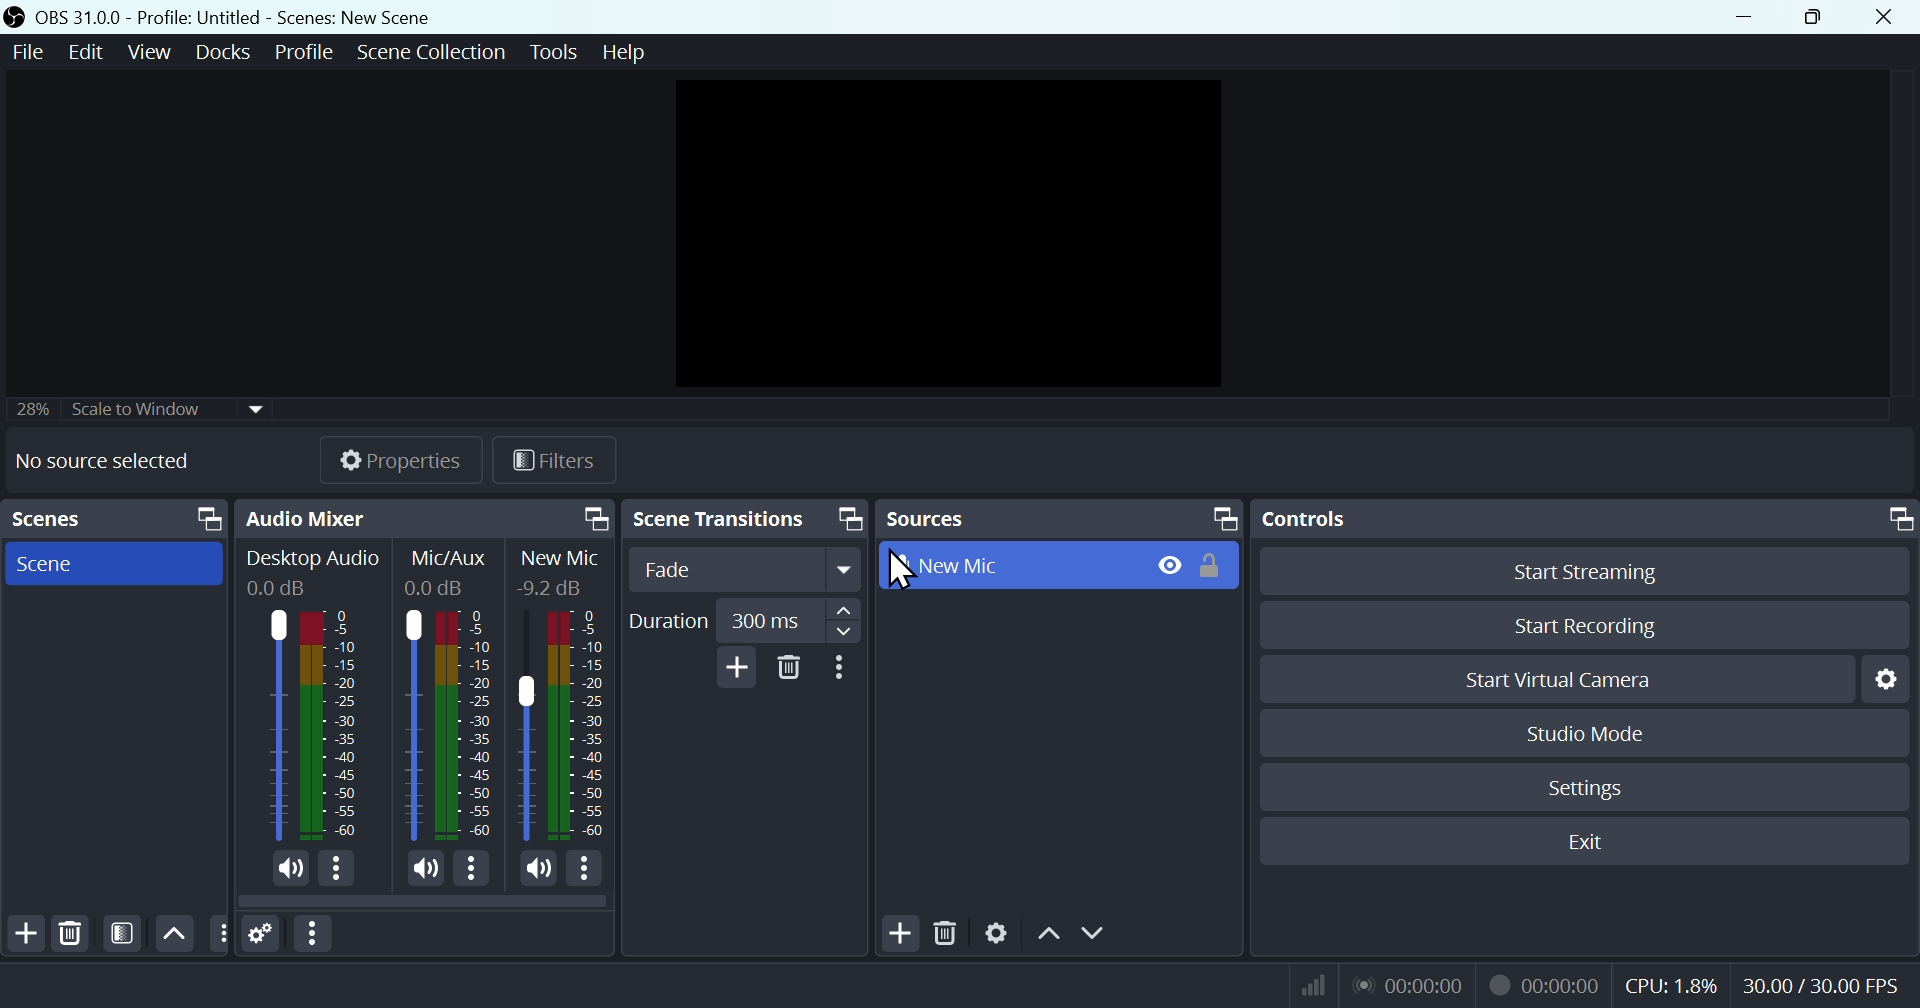 The height and width of the screenshot is (1008, 1920). Describe the element at coordinates (1543, 985) in the screenshot. I see `Recording Status` at that location.